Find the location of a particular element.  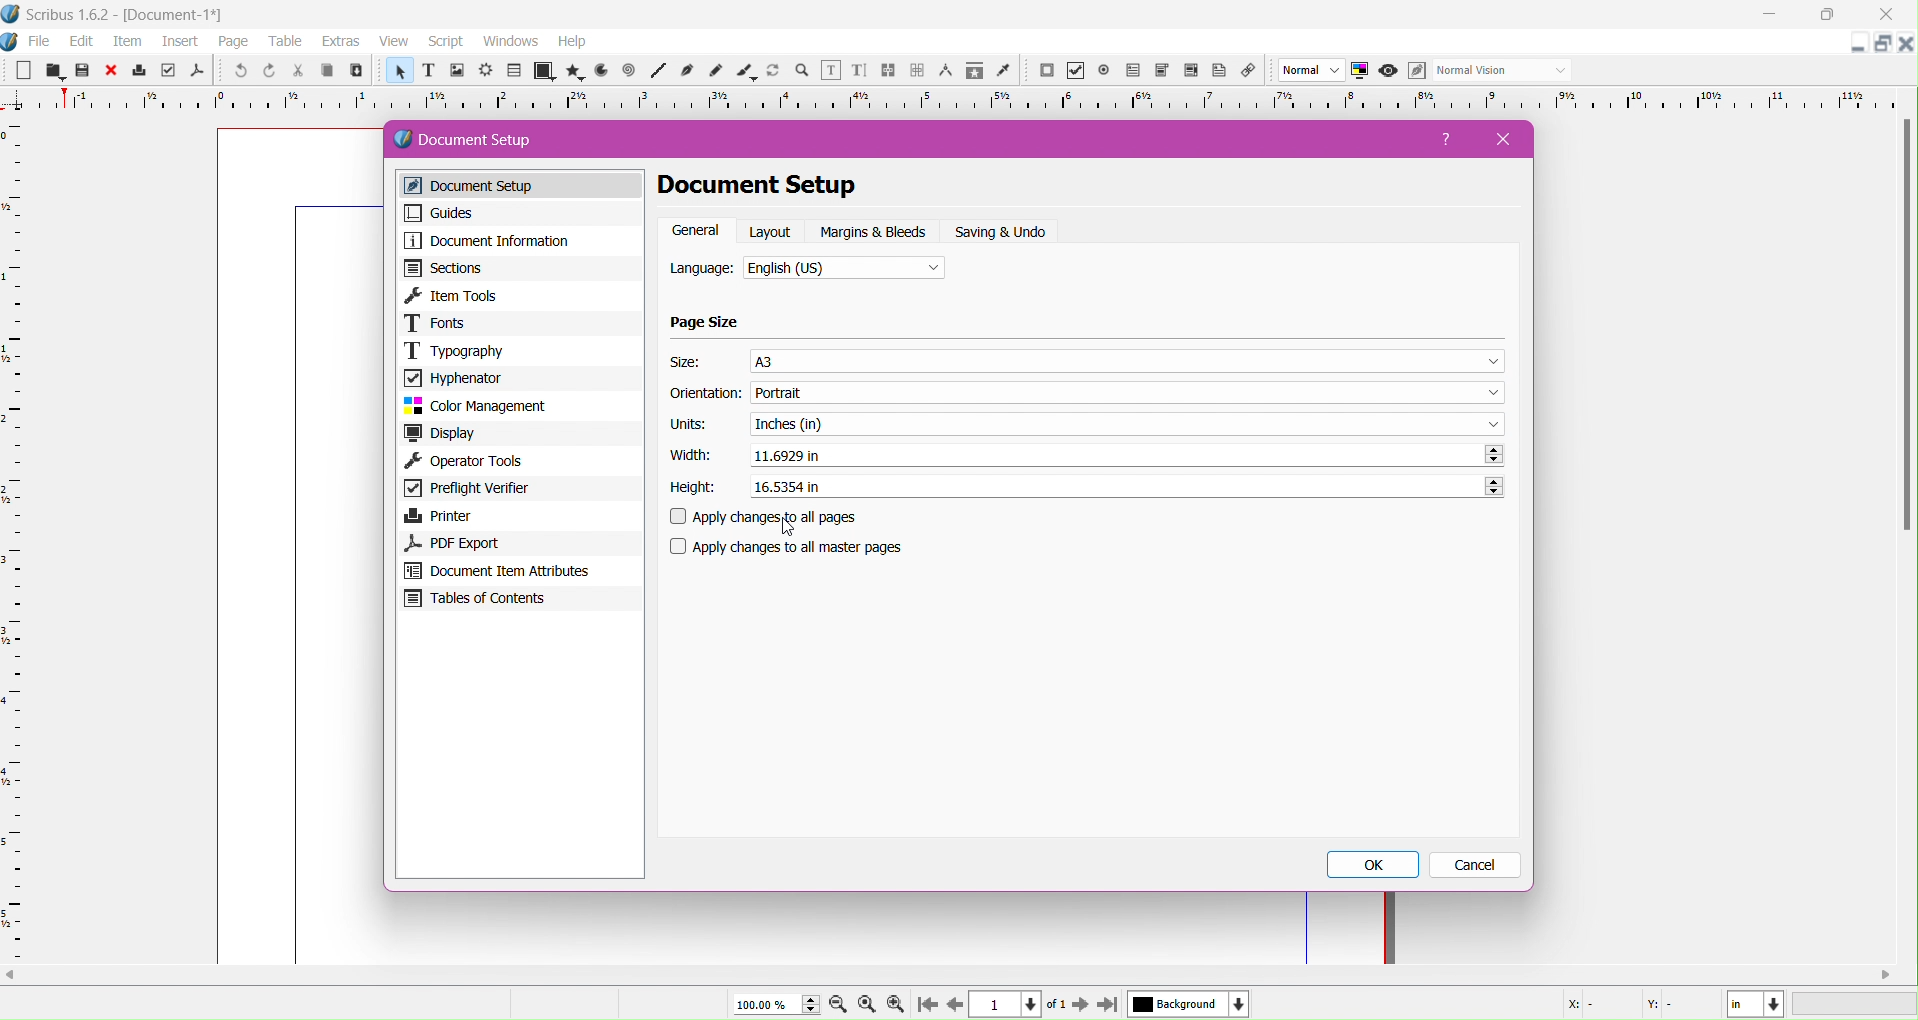

pdf list box is located at coordinates (1192, 72).